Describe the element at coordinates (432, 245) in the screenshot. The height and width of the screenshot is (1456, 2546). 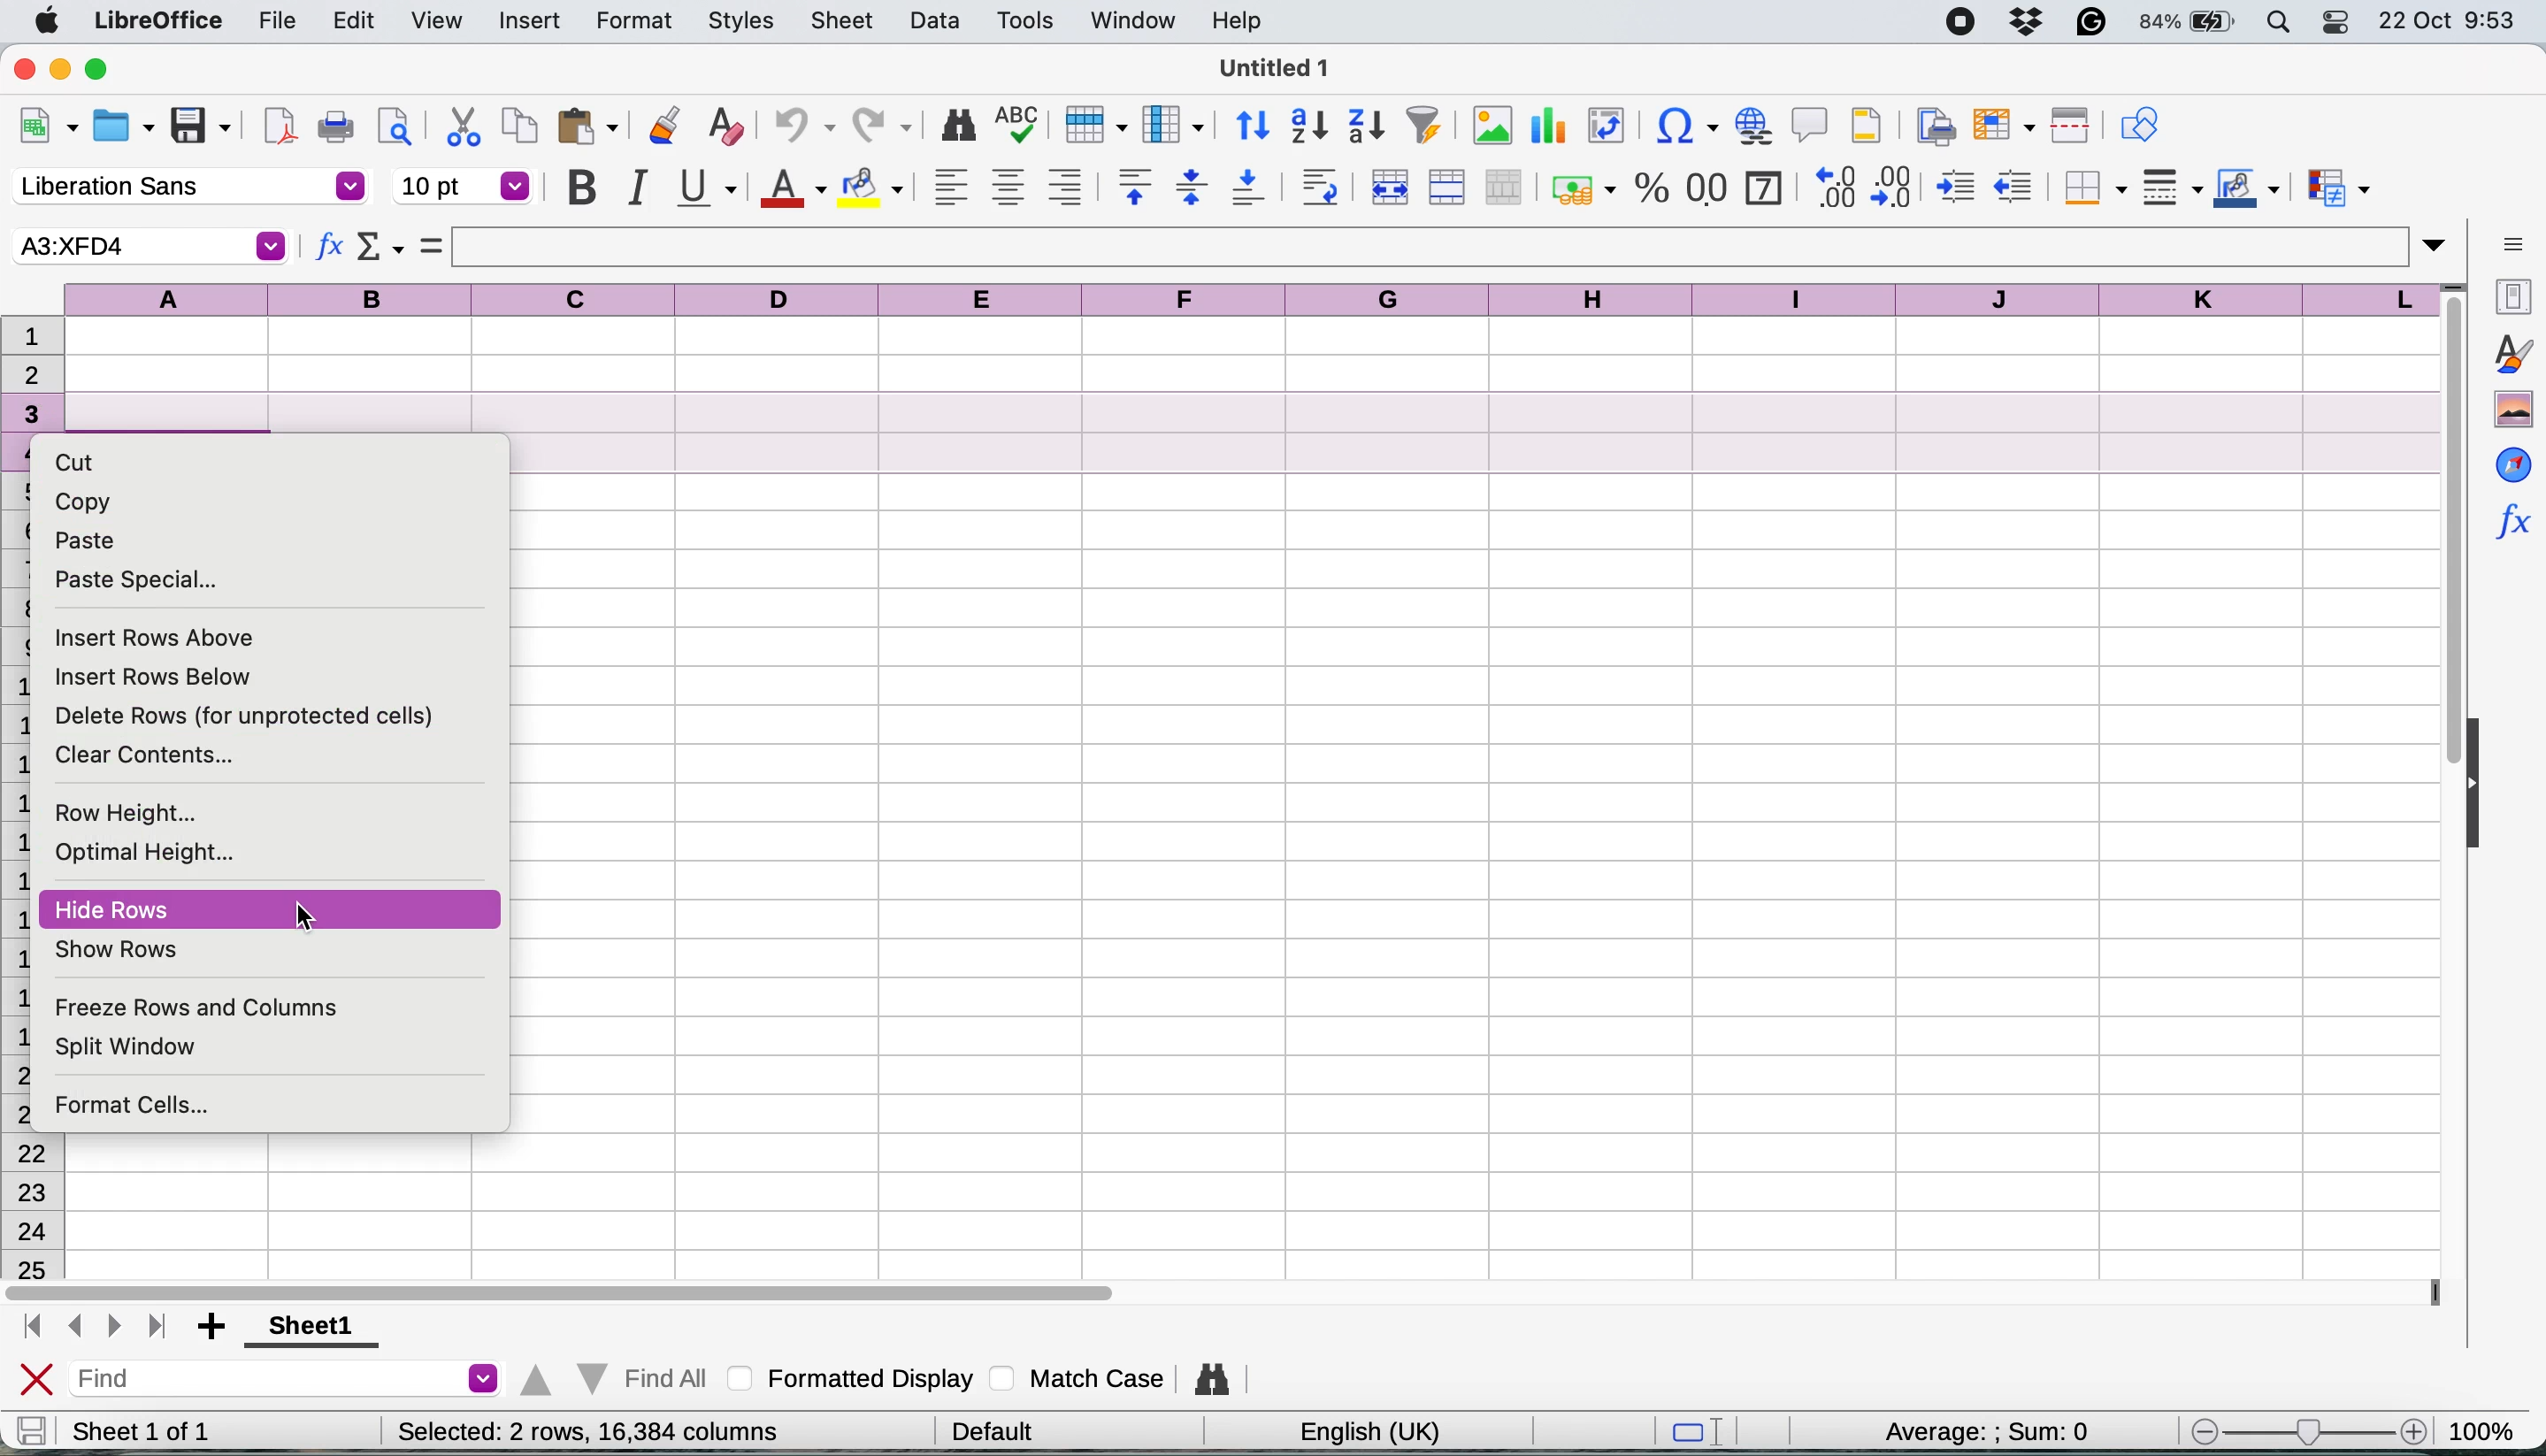
I see `formula ` at that location.